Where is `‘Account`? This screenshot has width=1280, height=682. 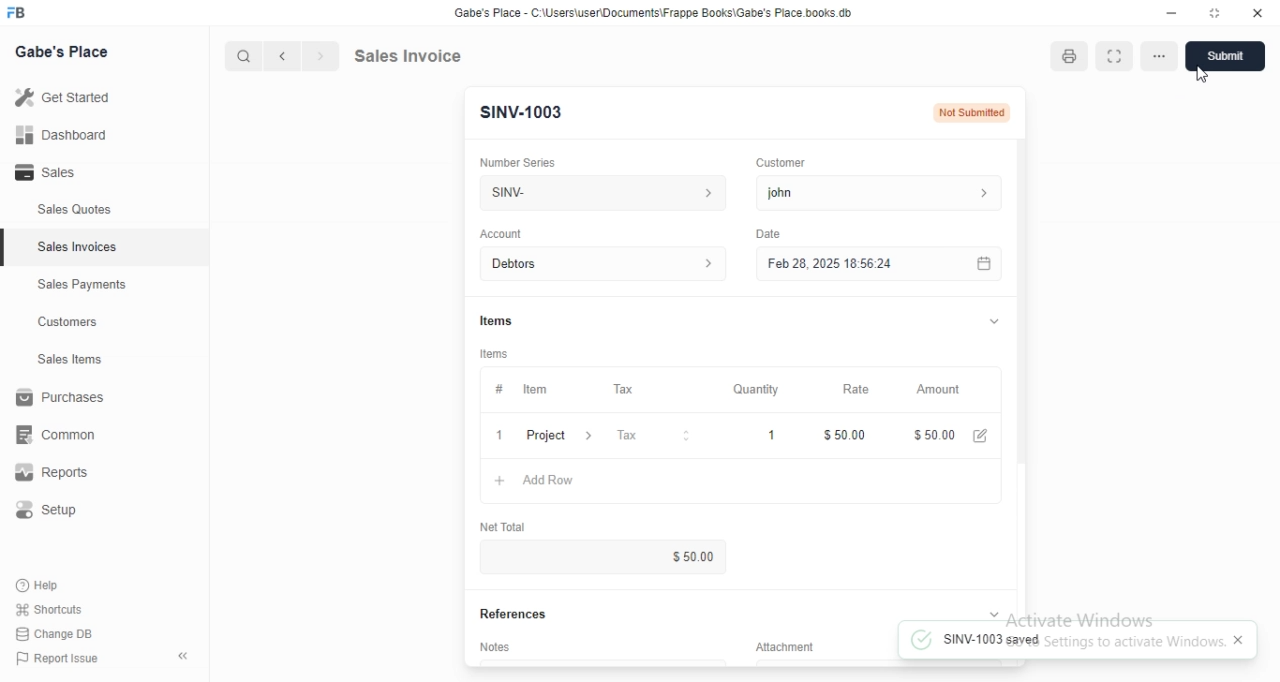
‘Account is located at coordinates (501, 233).